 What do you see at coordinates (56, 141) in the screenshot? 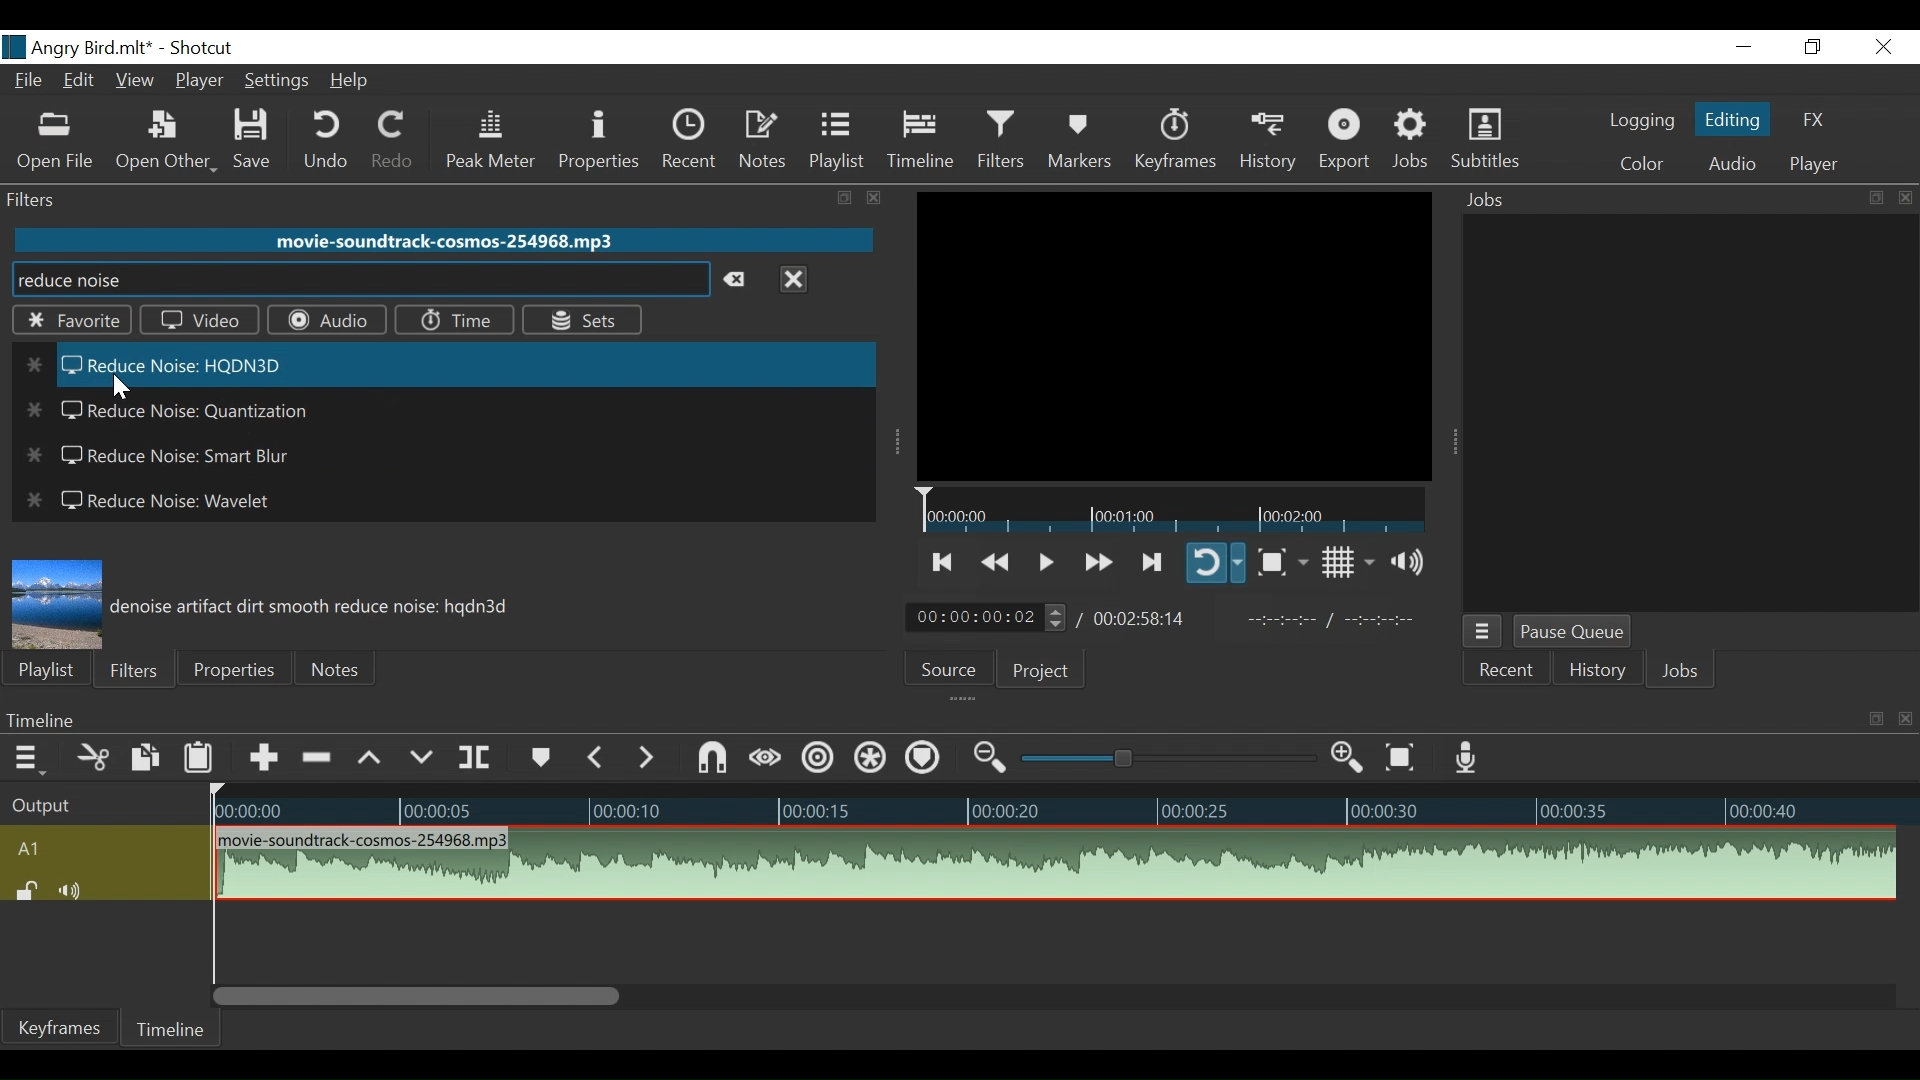
I see `Open File` at bounding box center [56, 141].